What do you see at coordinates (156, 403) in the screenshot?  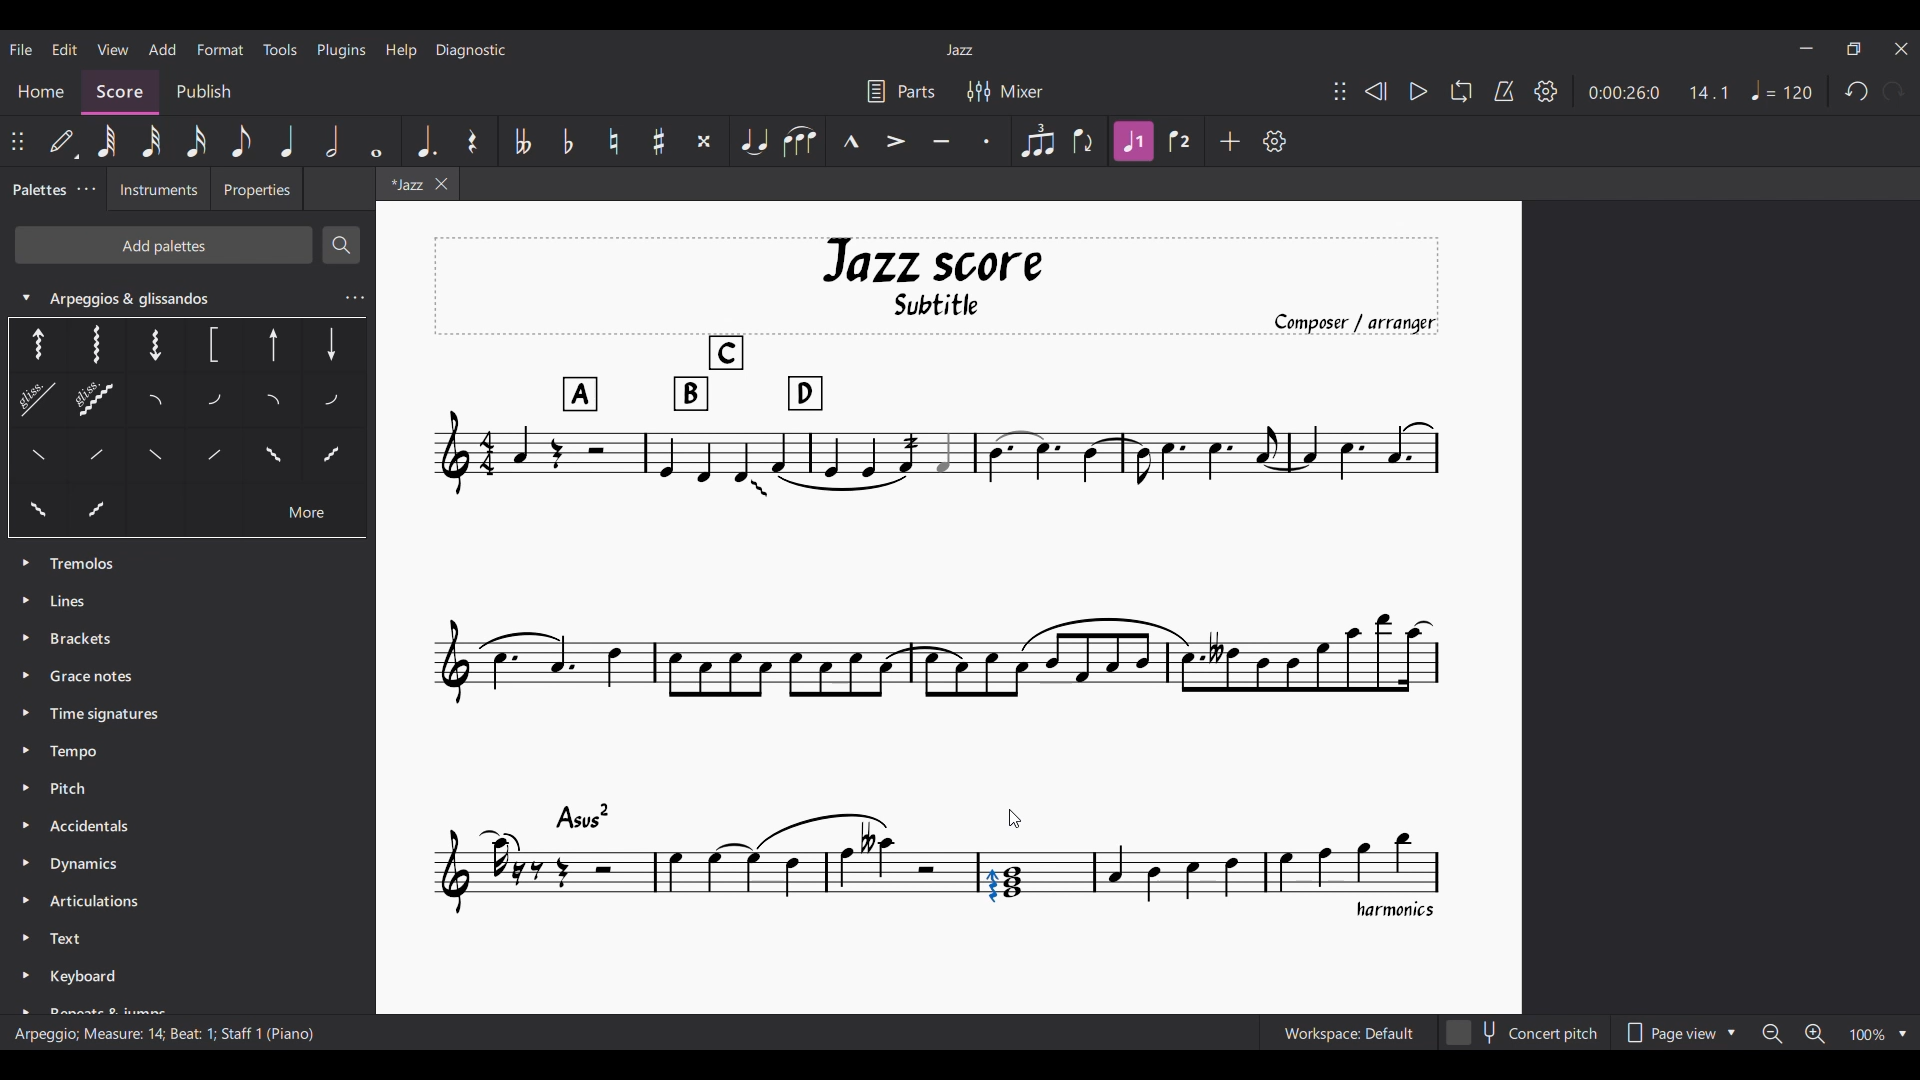 I see `` at bounding box center [156, 403].